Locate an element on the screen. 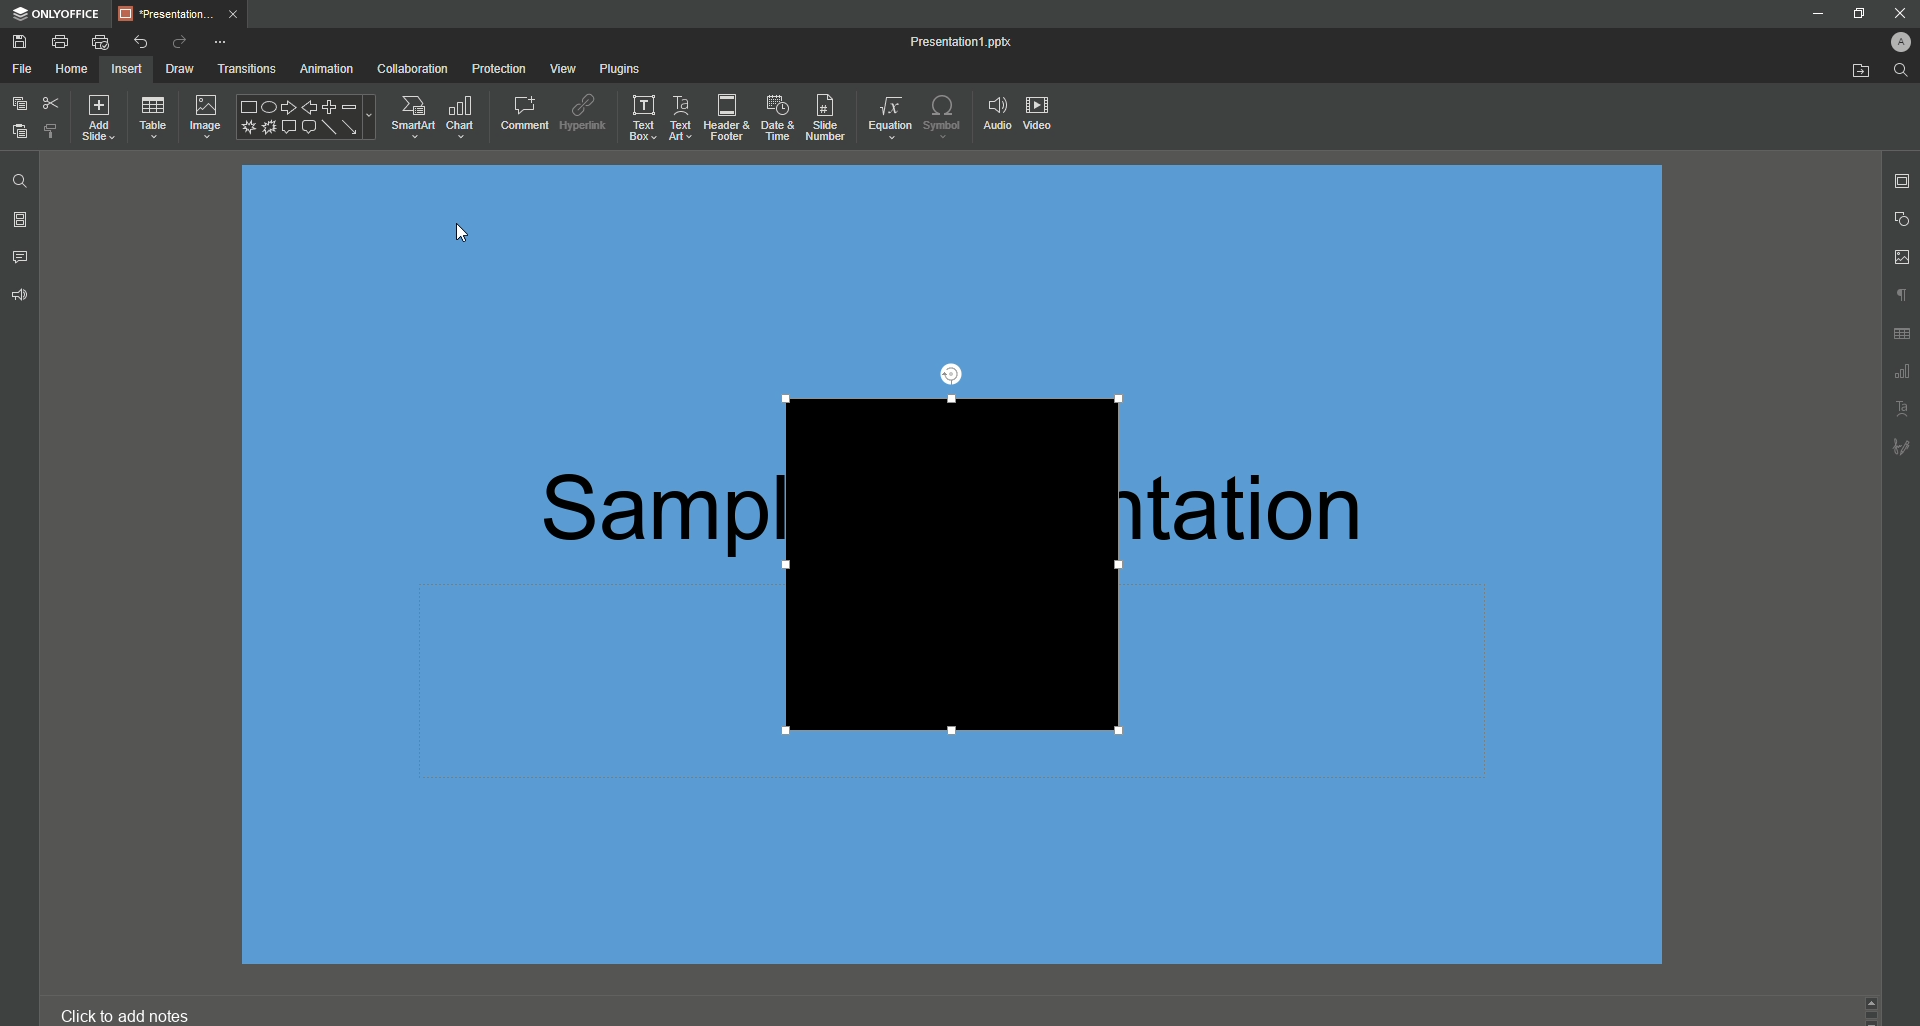 Image resolution: width=1920 pixels, height=1026 pixels. Choose Styling is located at coordinates (52, 133).